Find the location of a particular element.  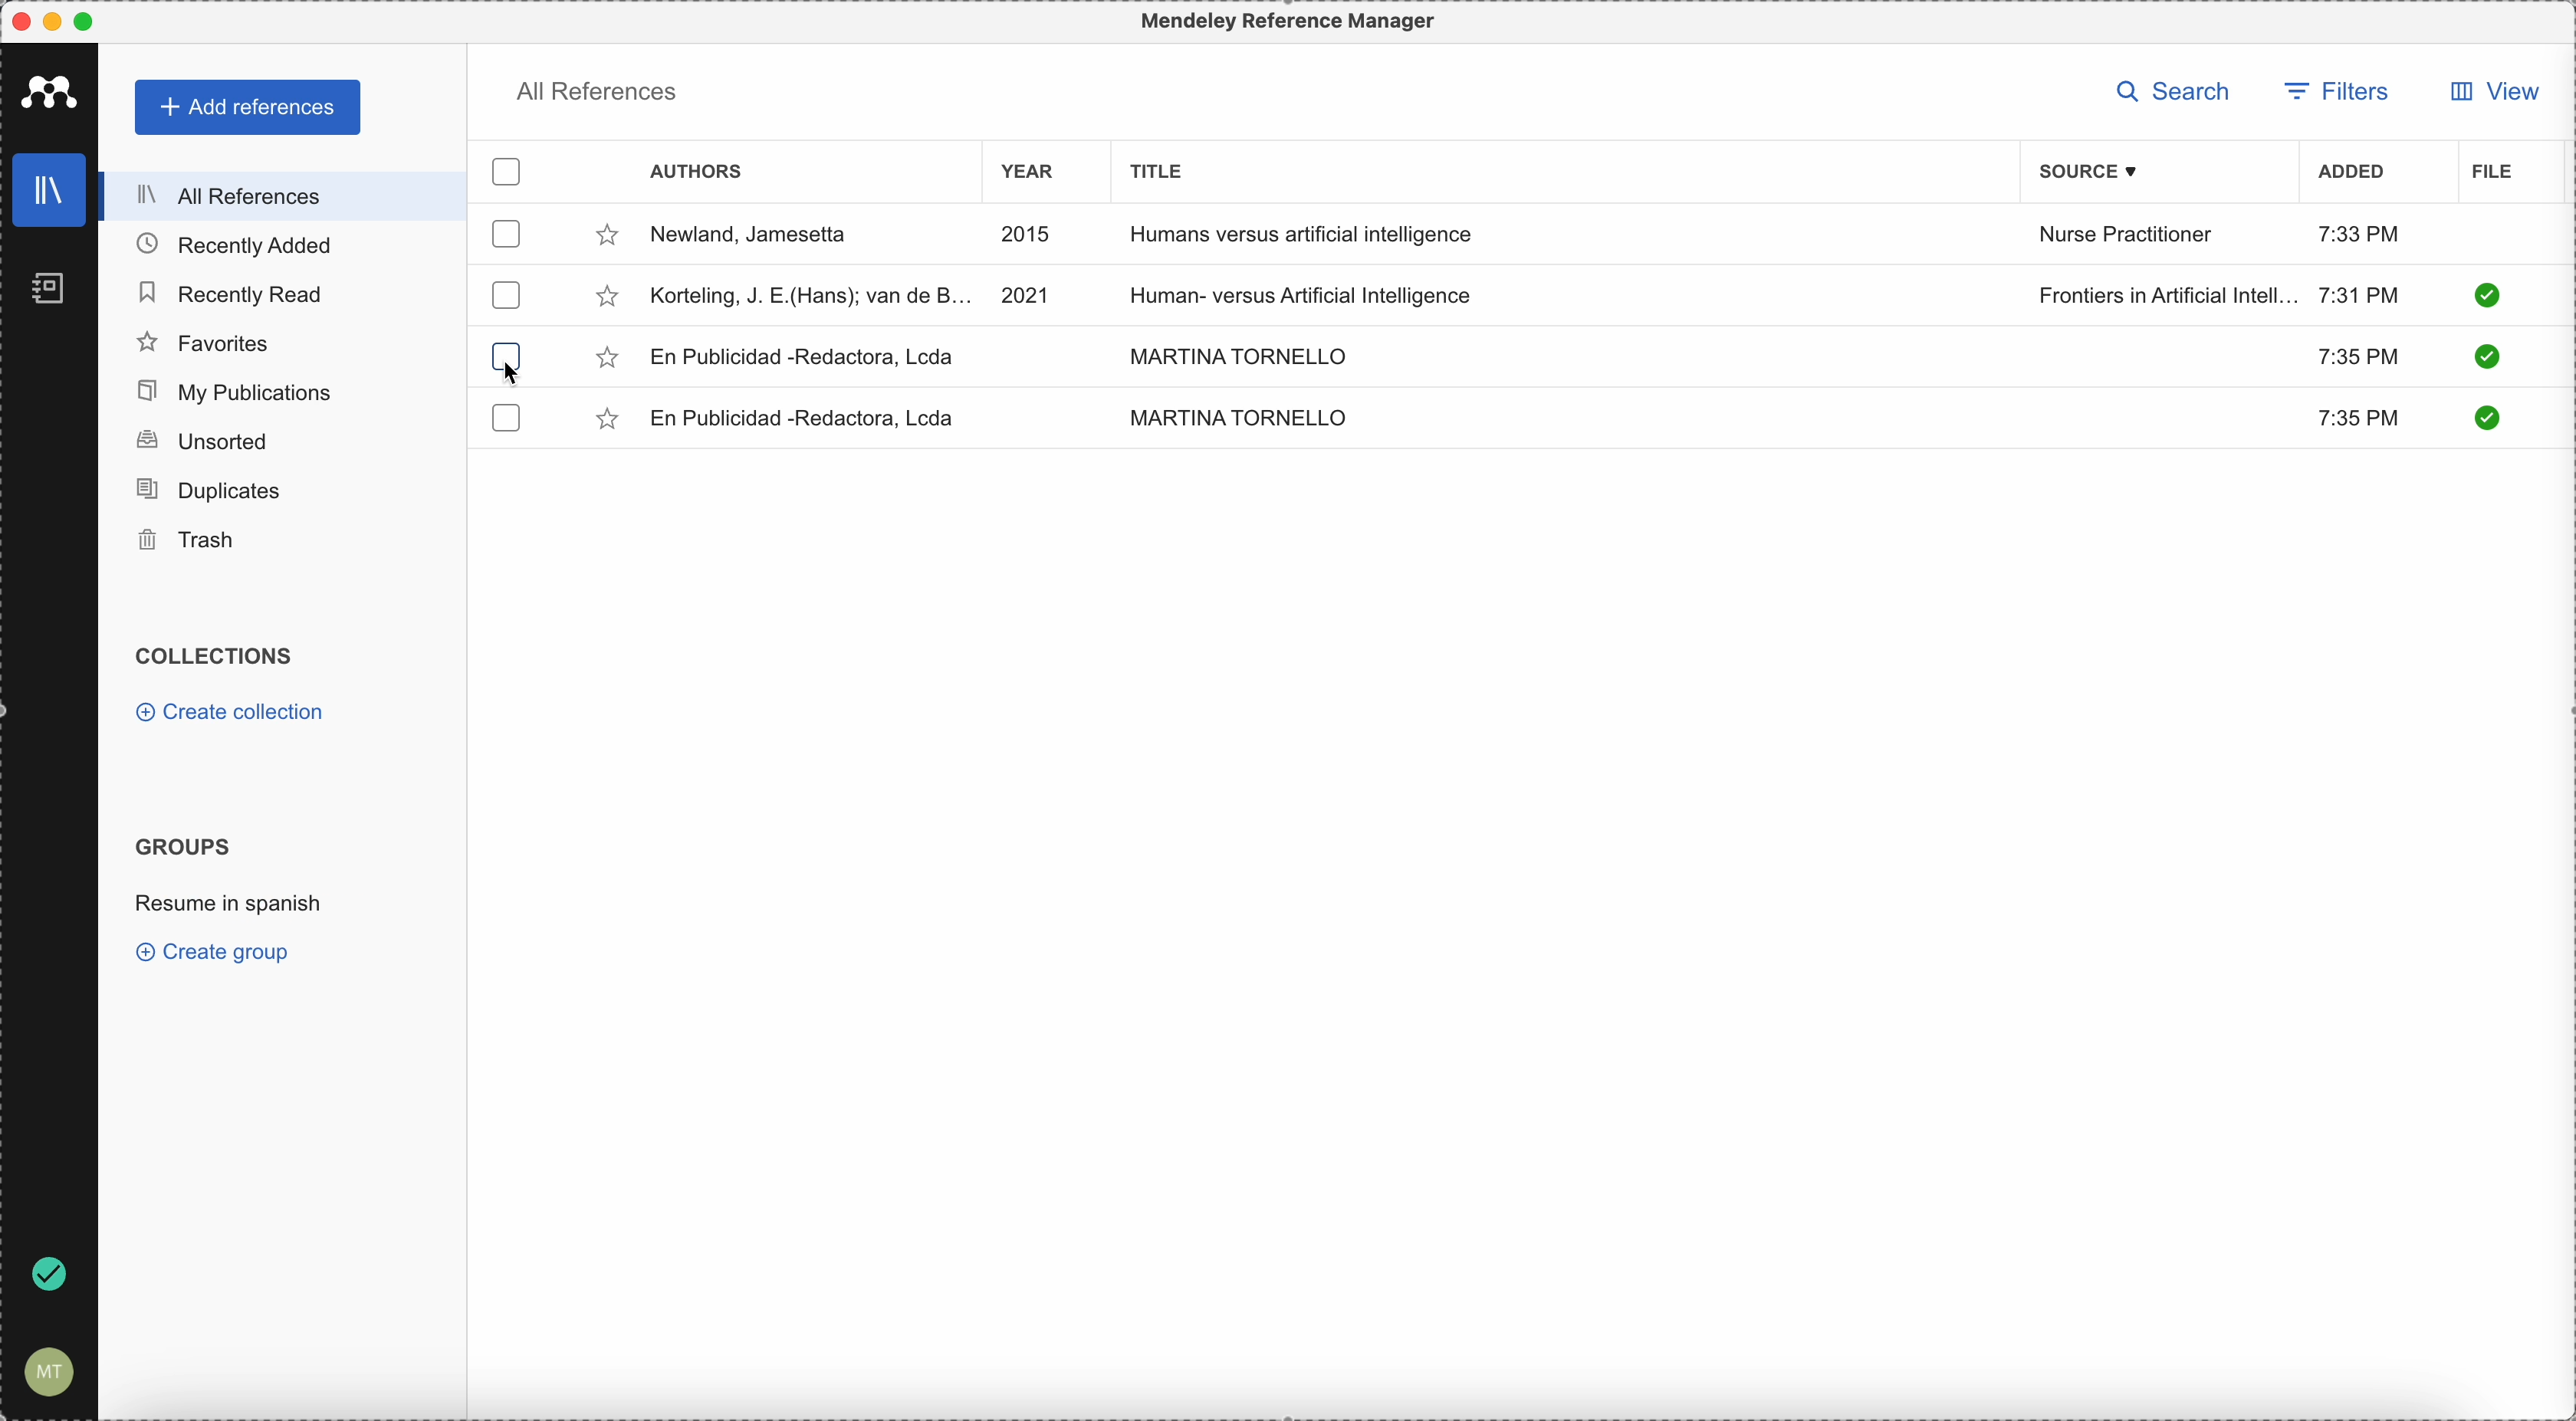

checkbox is located at coordinates (503, 294).